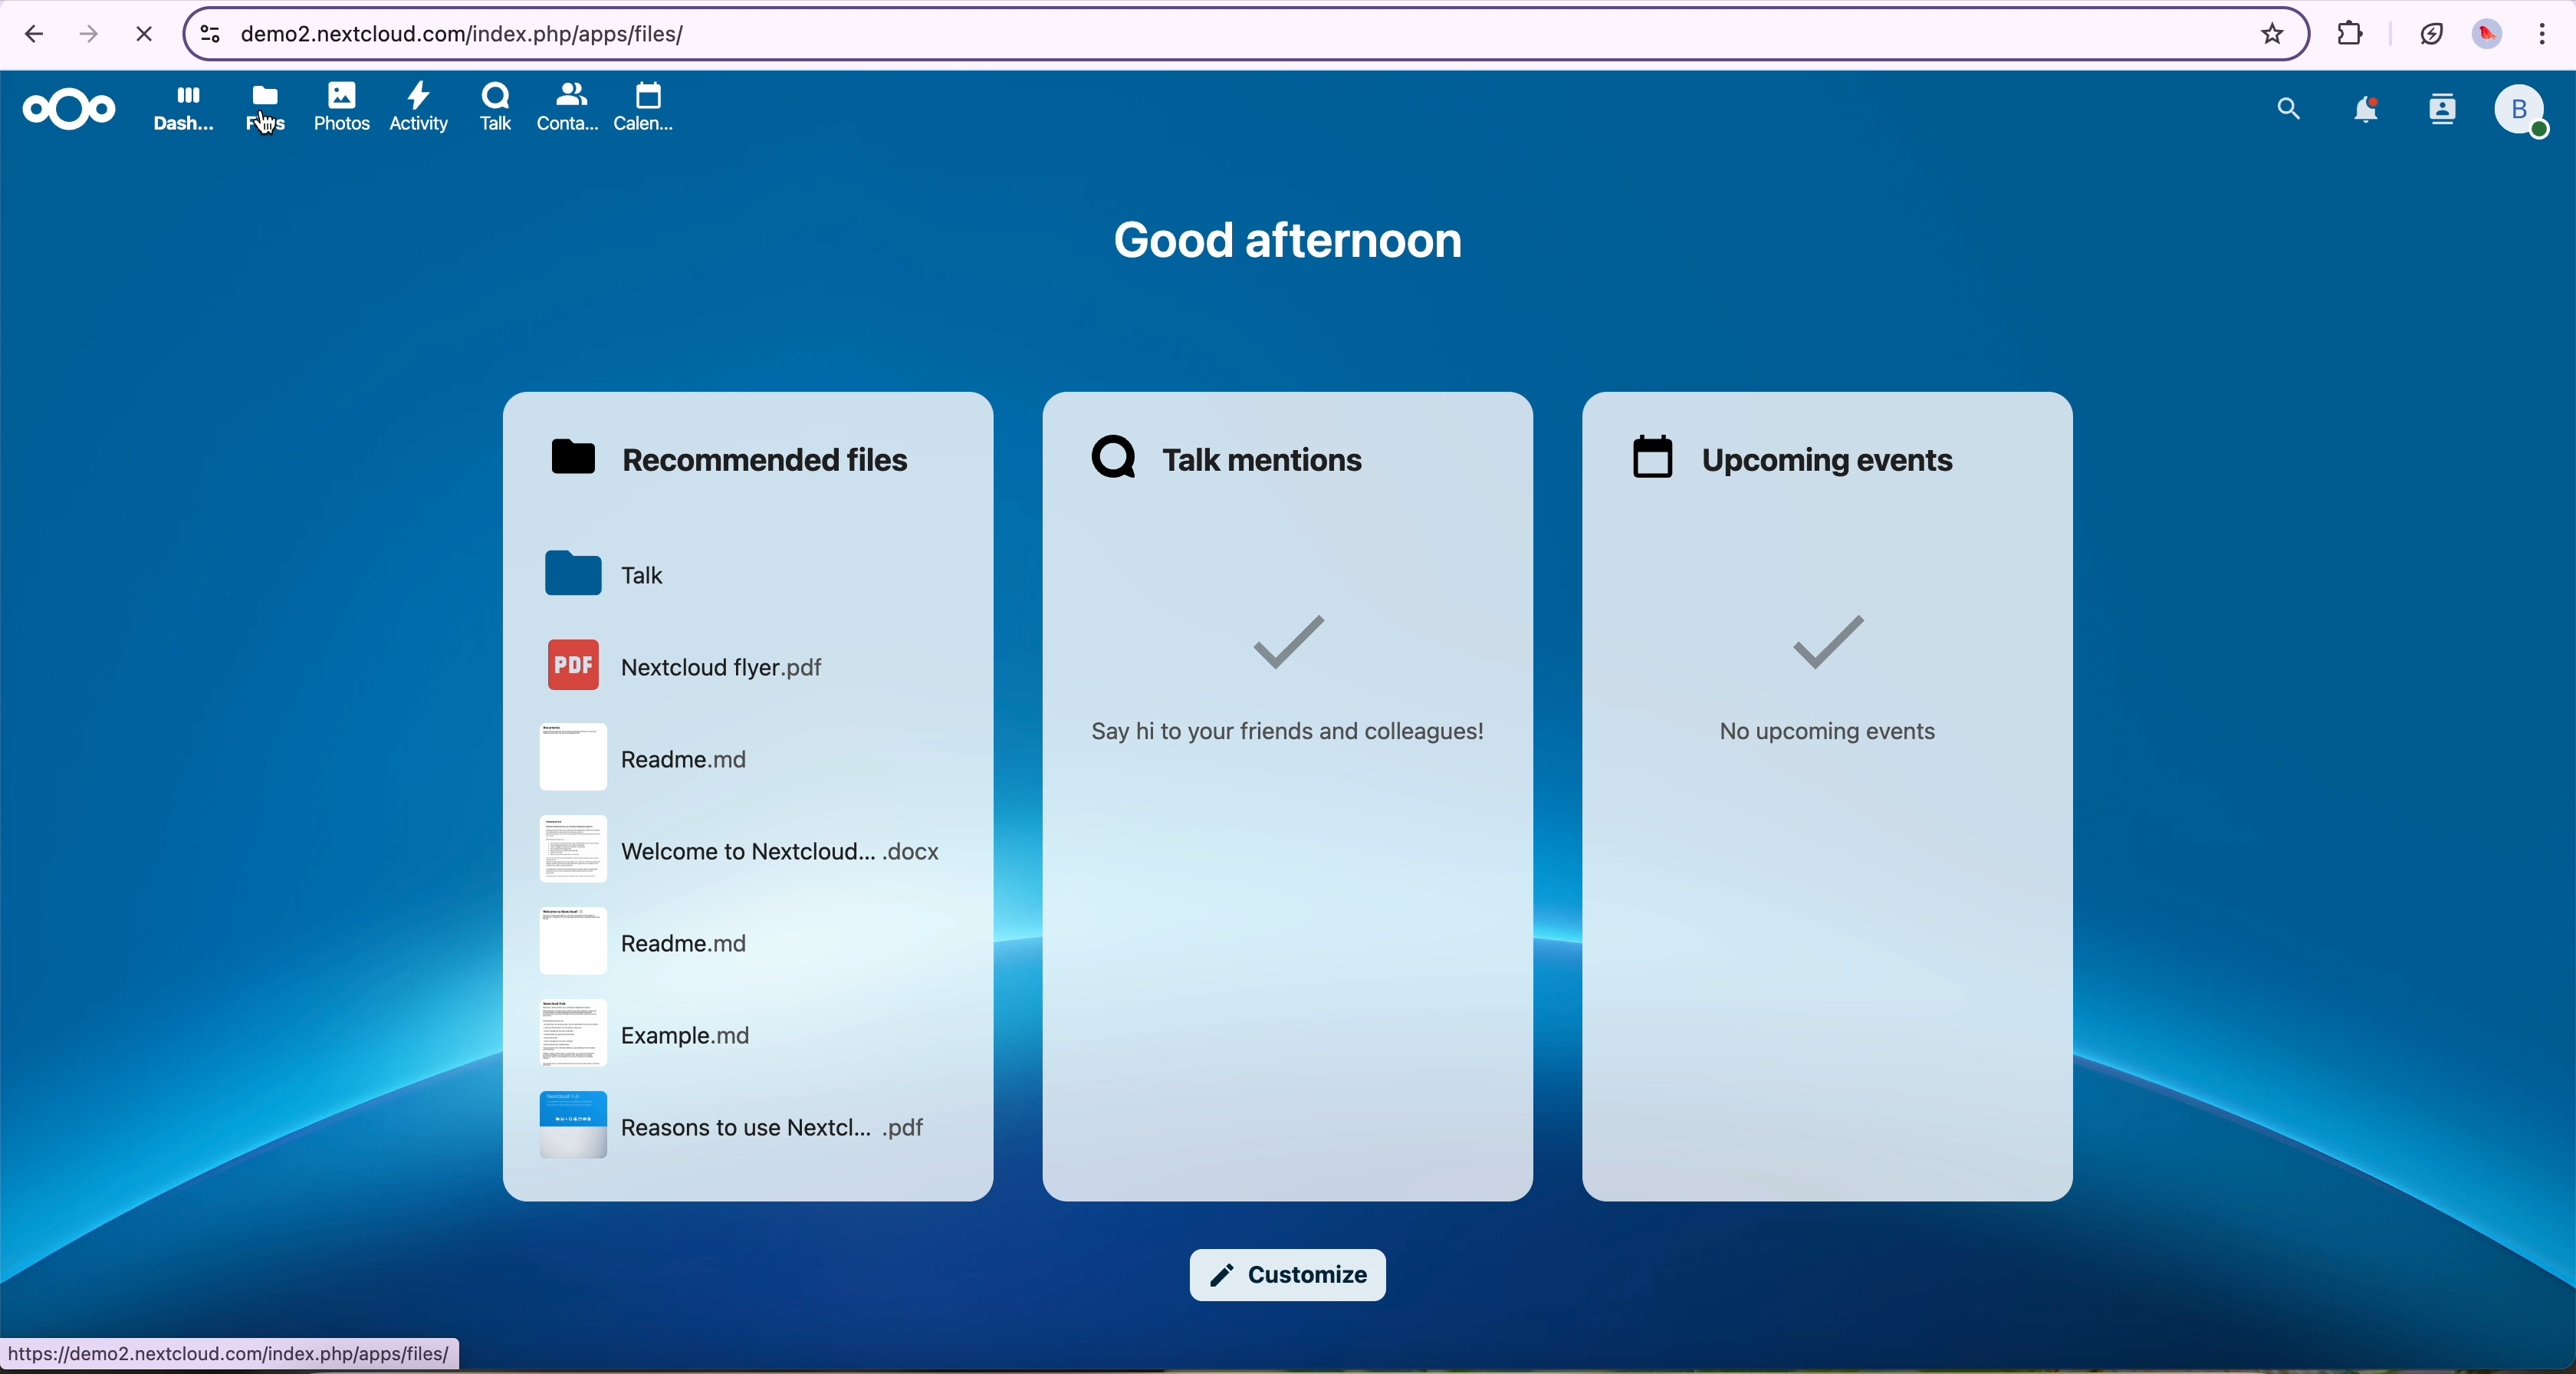  Describe the element at coordinates (182, 108) in the screenshot. I see `dashboard` at that location.